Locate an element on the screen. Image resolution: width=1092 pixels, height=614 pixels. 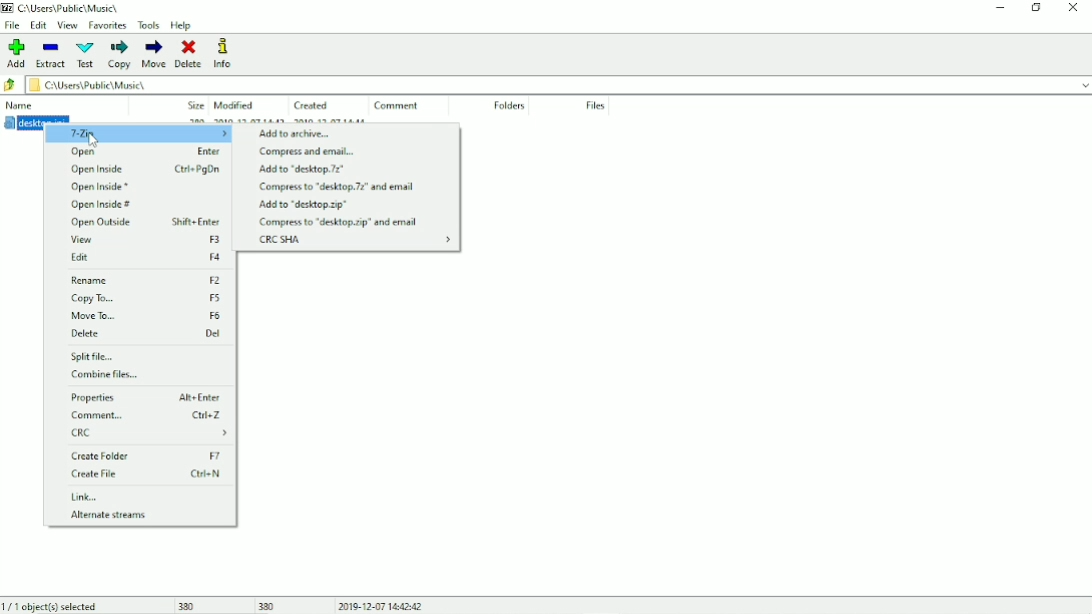
Comment is located at coordinates (145, 416).